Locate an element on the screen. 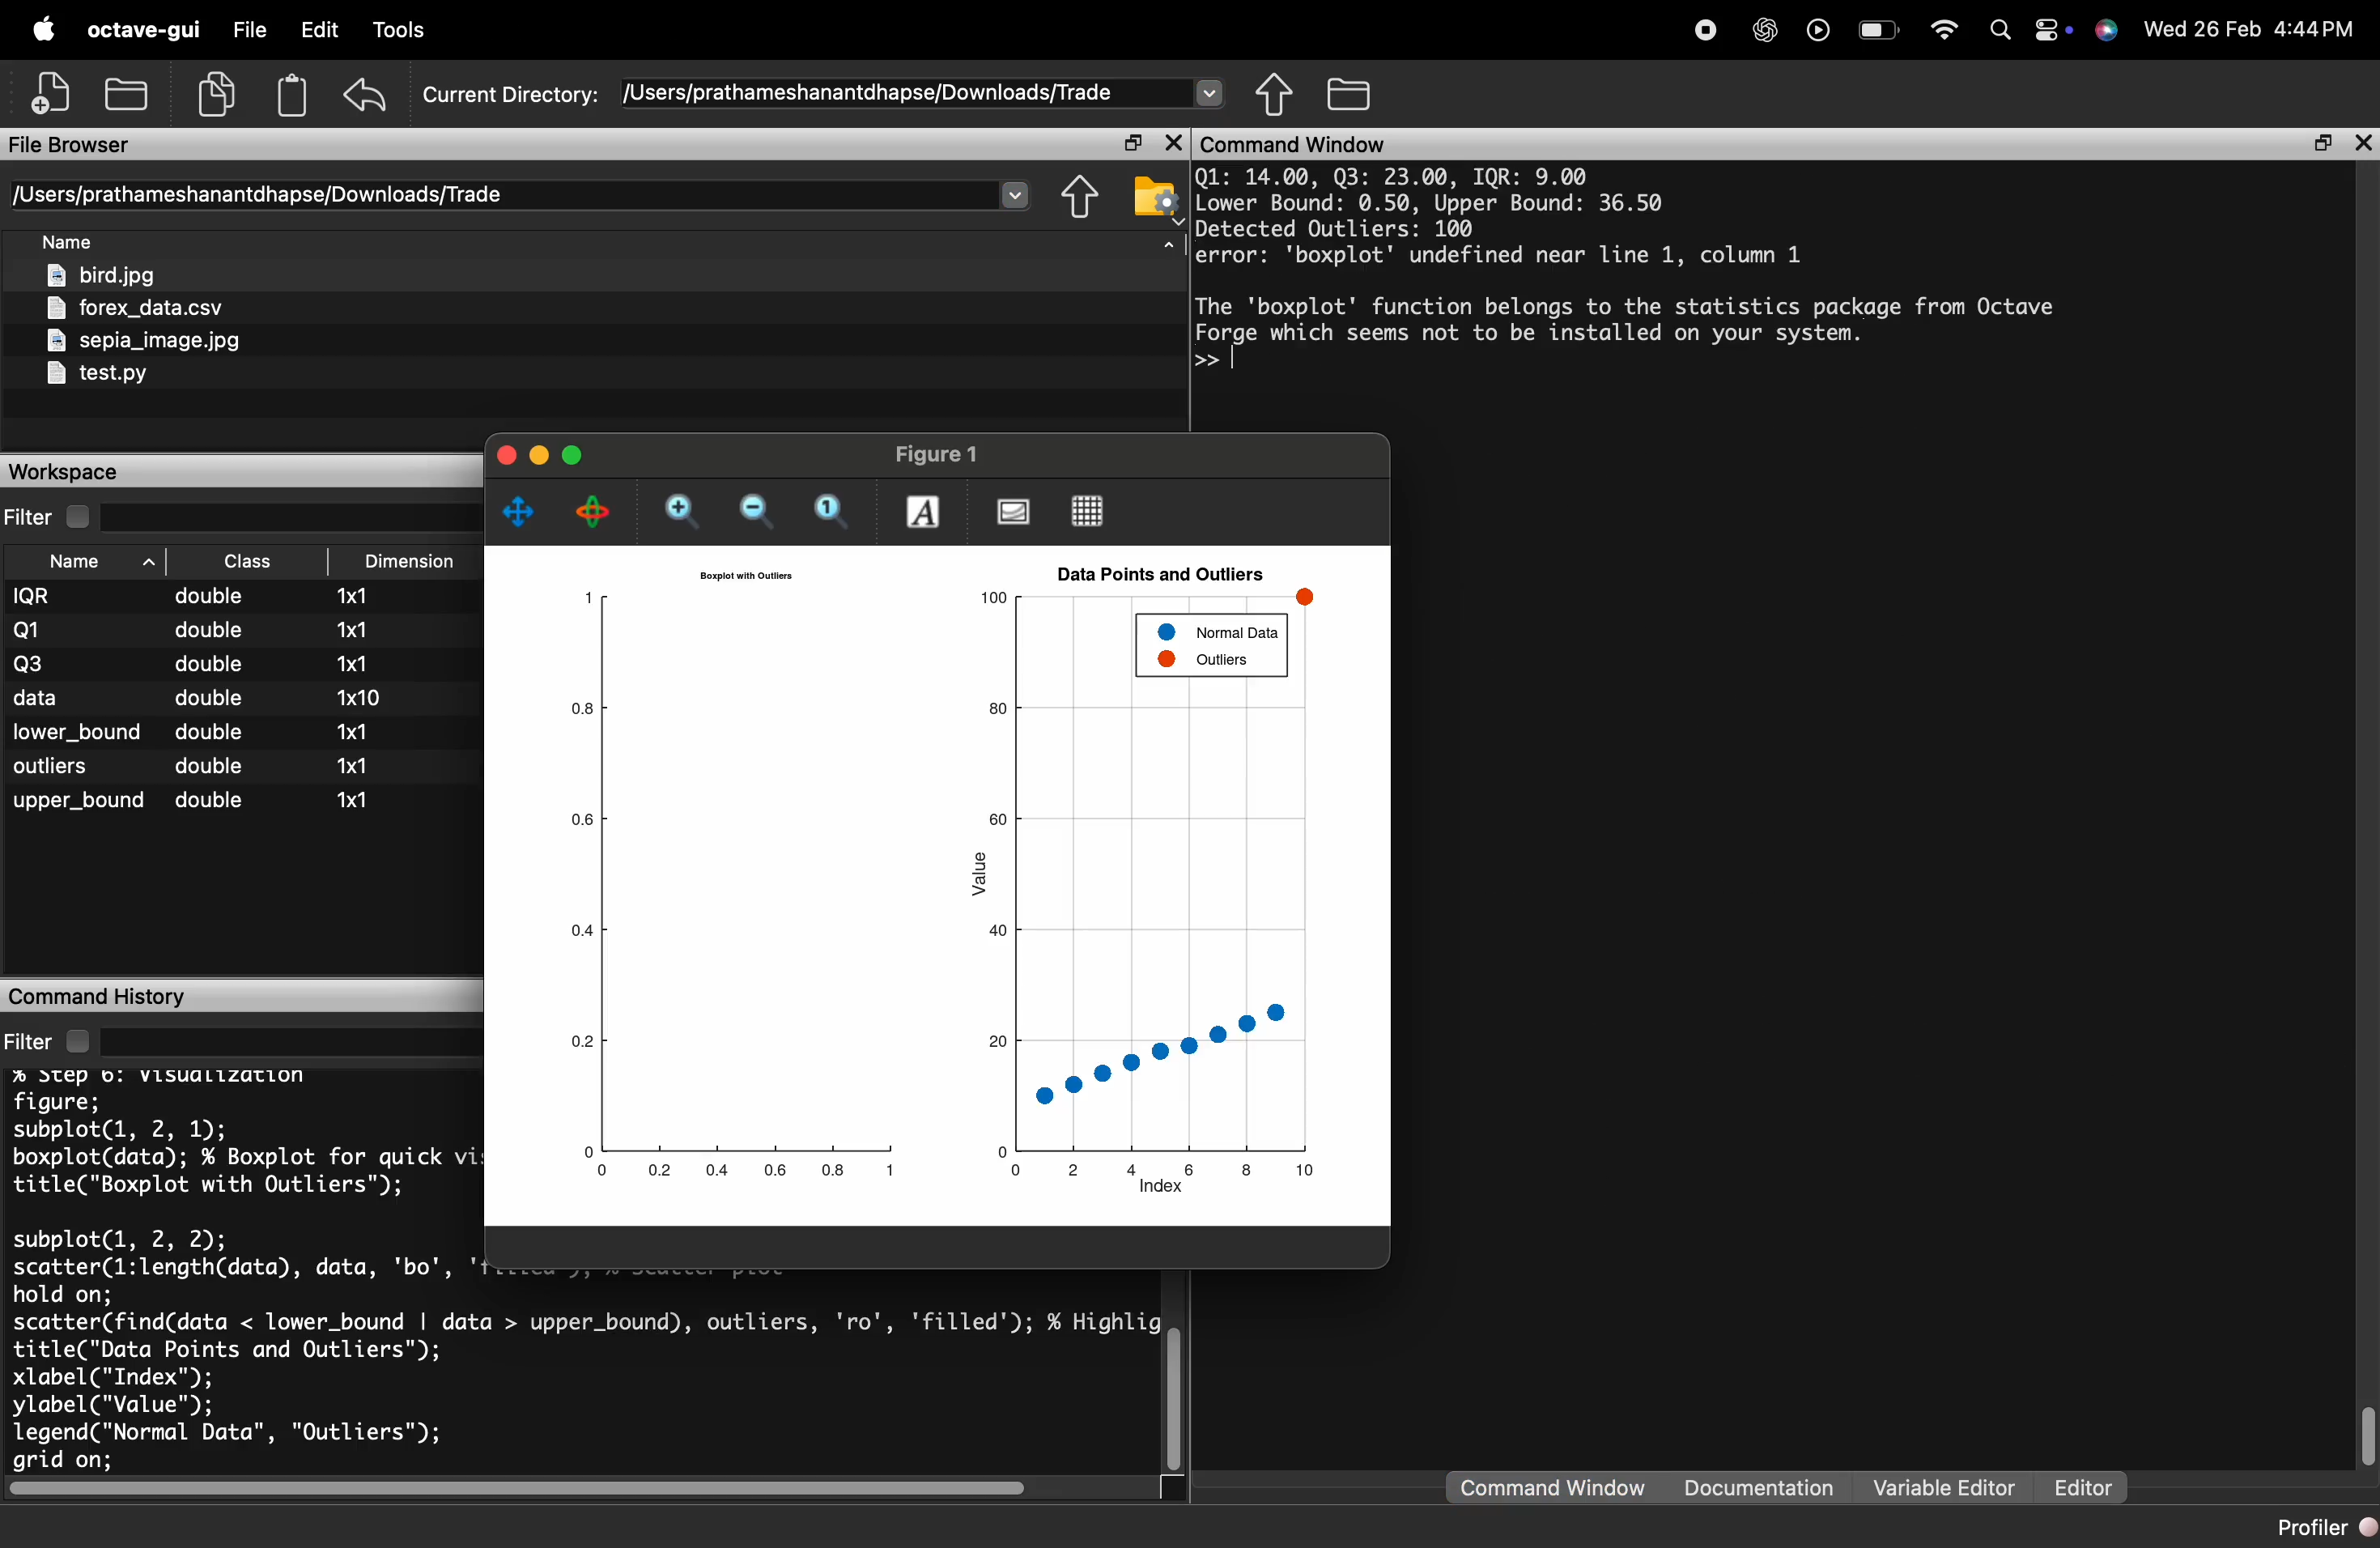 Image resolution: width=2380 pixels, height=1548 pixels. upper_bound double 1x1 is located at coordinates (192, 804).